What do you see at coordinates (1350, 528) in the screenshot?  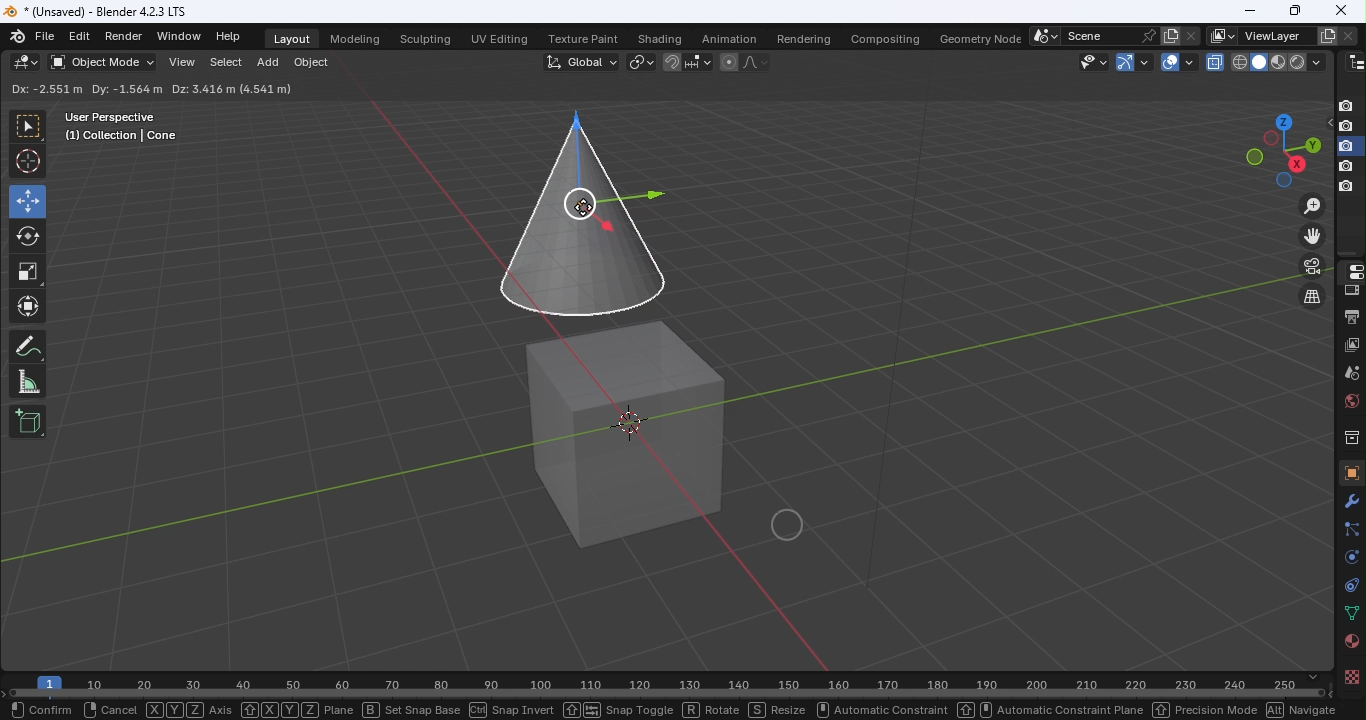 I see `Particles` at bounding box center [1350, 528].